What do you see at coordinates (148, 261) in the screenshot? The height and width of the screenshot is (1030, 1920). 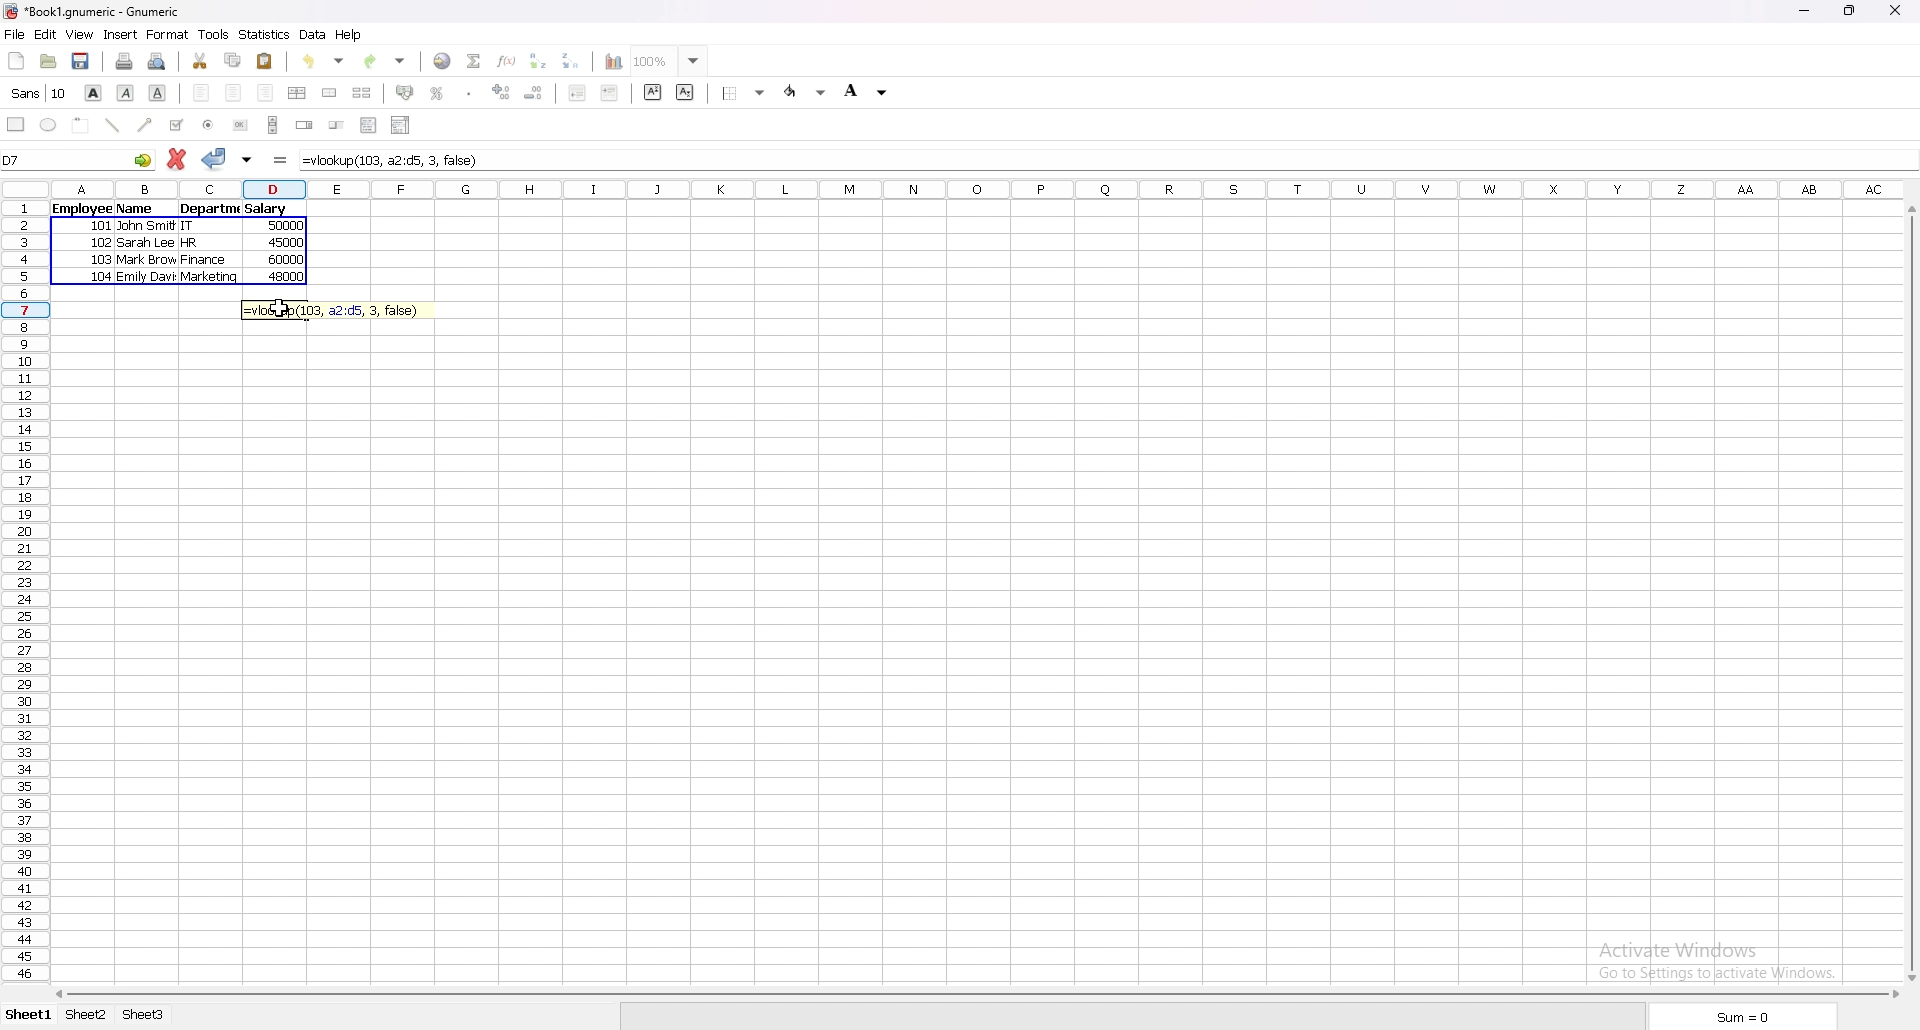 I see `mark brown` at bounding box center [148, 261].